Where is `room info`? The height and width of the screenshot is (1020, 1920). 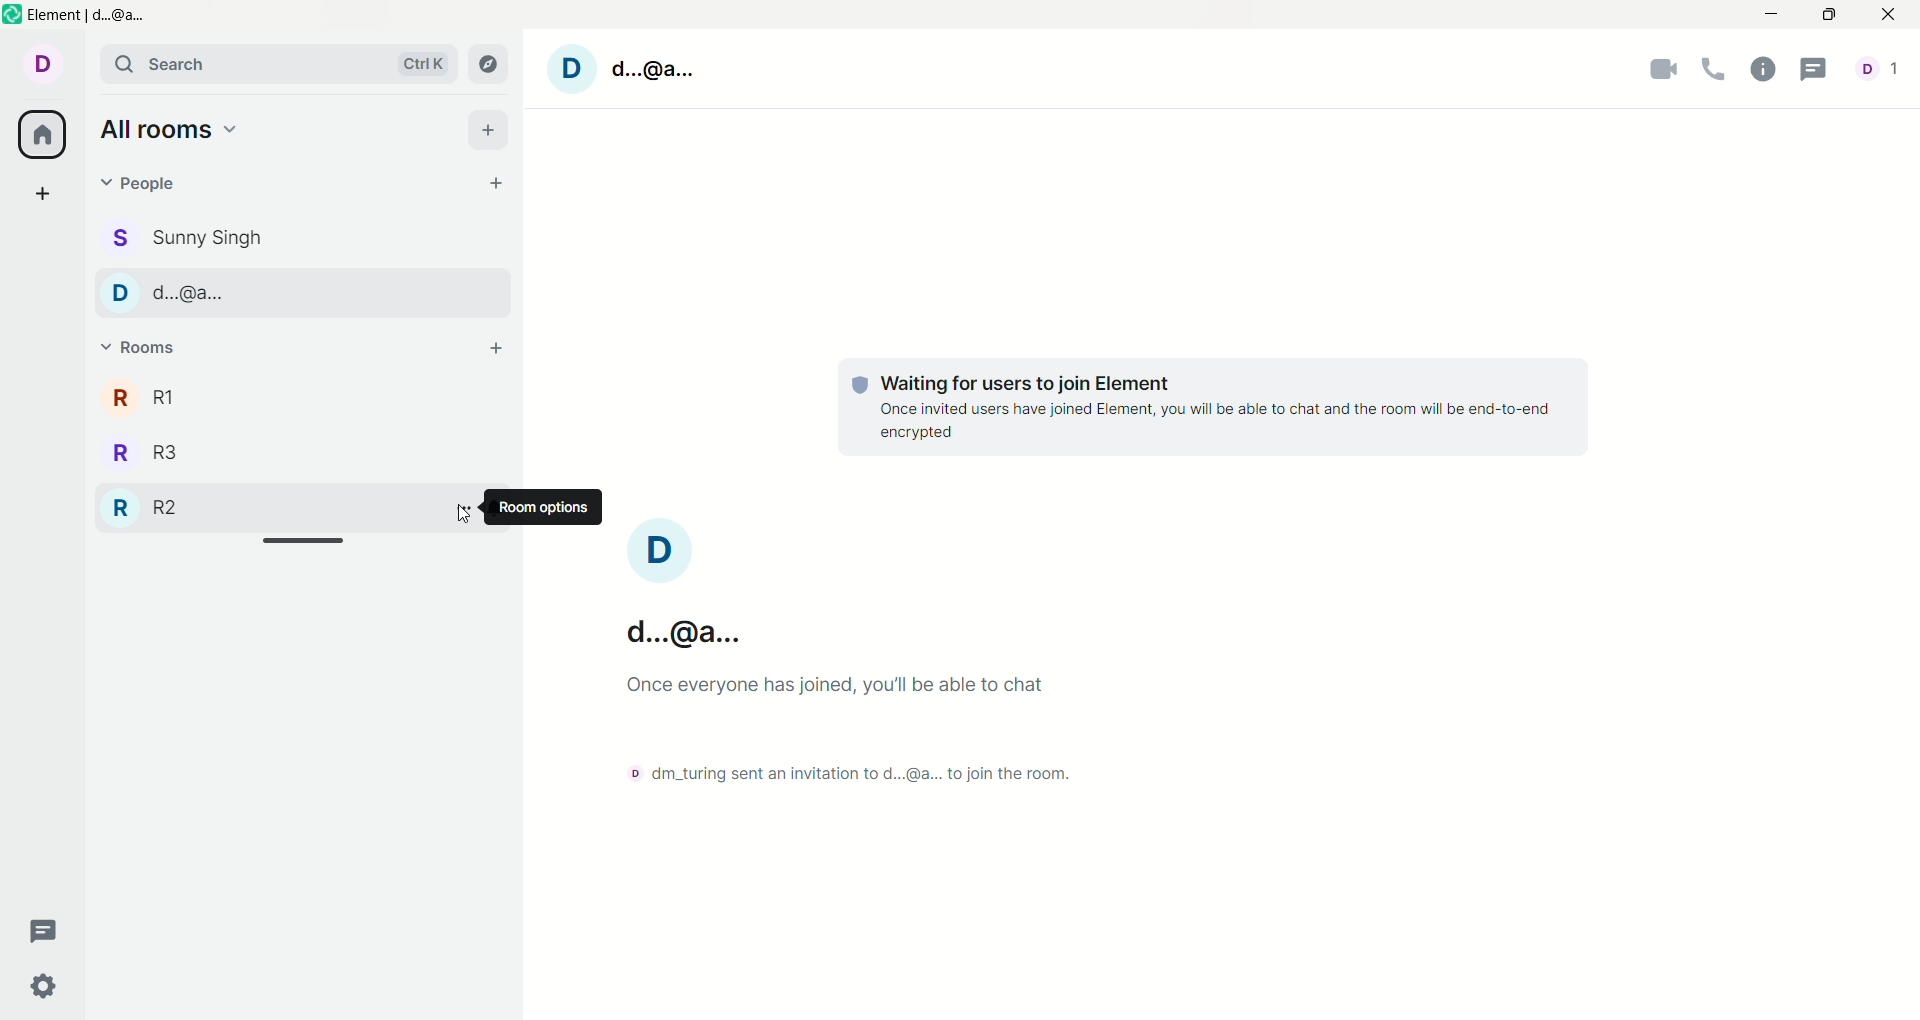 room info is located at coordinates (1763, 71).